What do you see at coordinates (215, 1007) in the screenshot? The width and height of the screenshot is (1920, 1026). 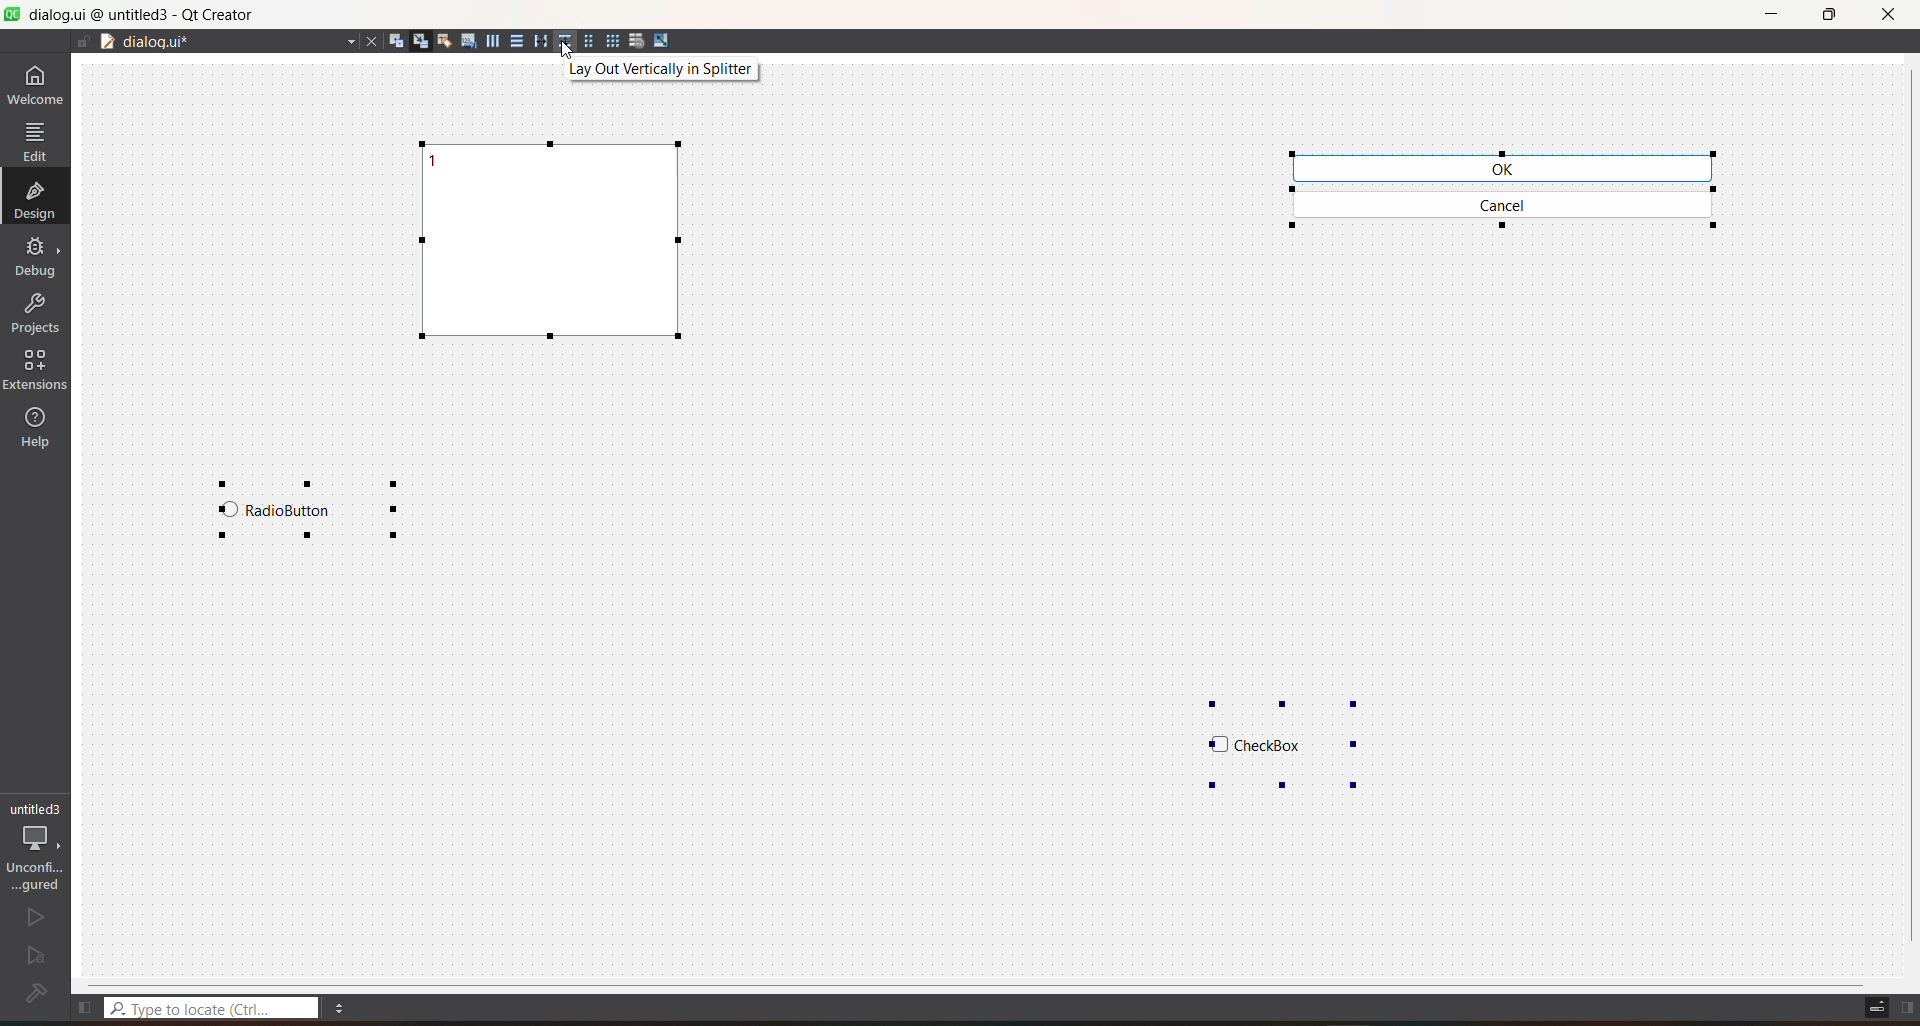 I see `type to locate` at bounding box center [215, 1007].